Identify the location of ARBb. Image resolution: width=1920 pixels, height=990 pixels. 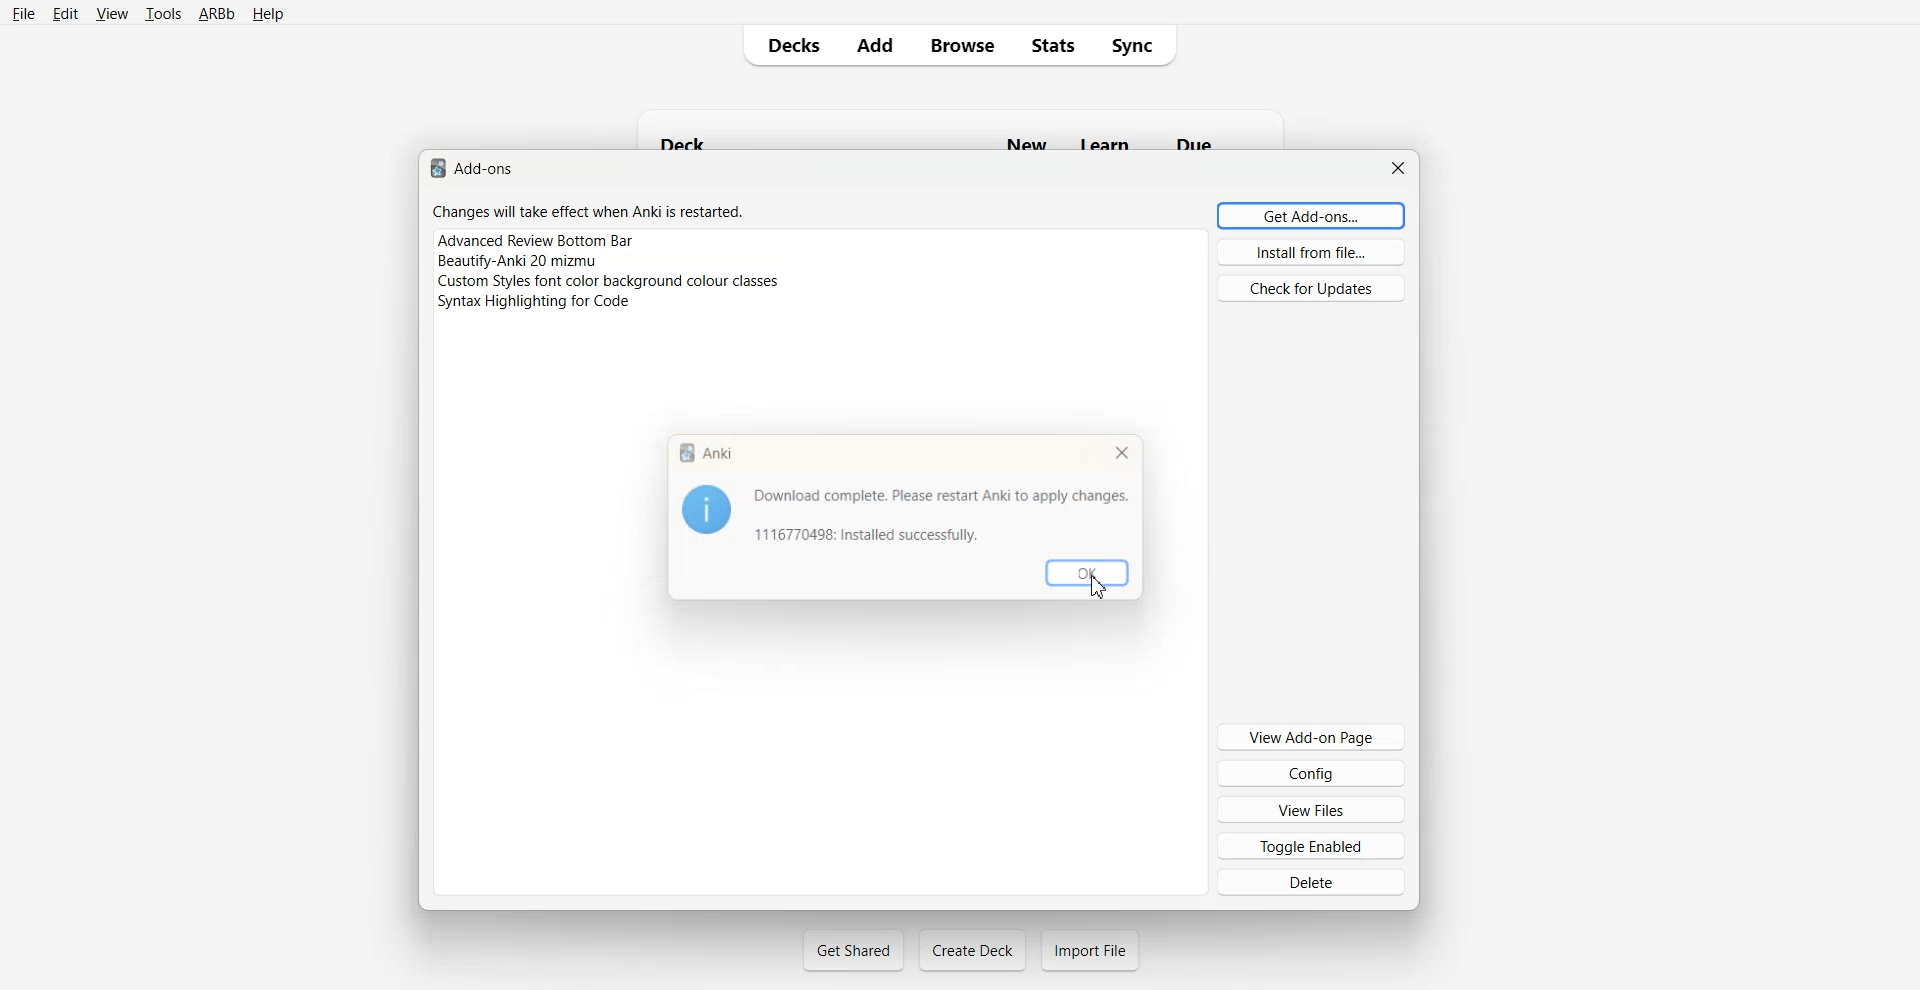
(216, 12).